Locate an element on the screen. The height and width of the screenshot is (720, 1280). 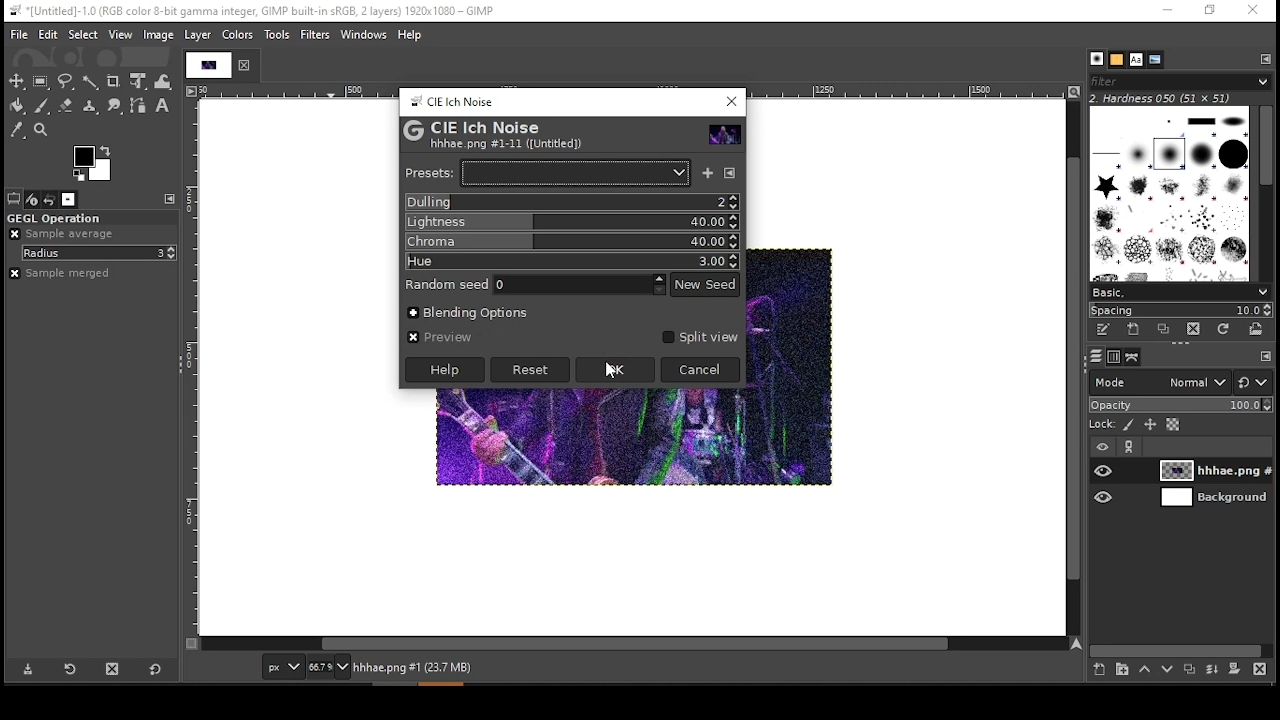
spacing is located at coordinates (1185, 311).